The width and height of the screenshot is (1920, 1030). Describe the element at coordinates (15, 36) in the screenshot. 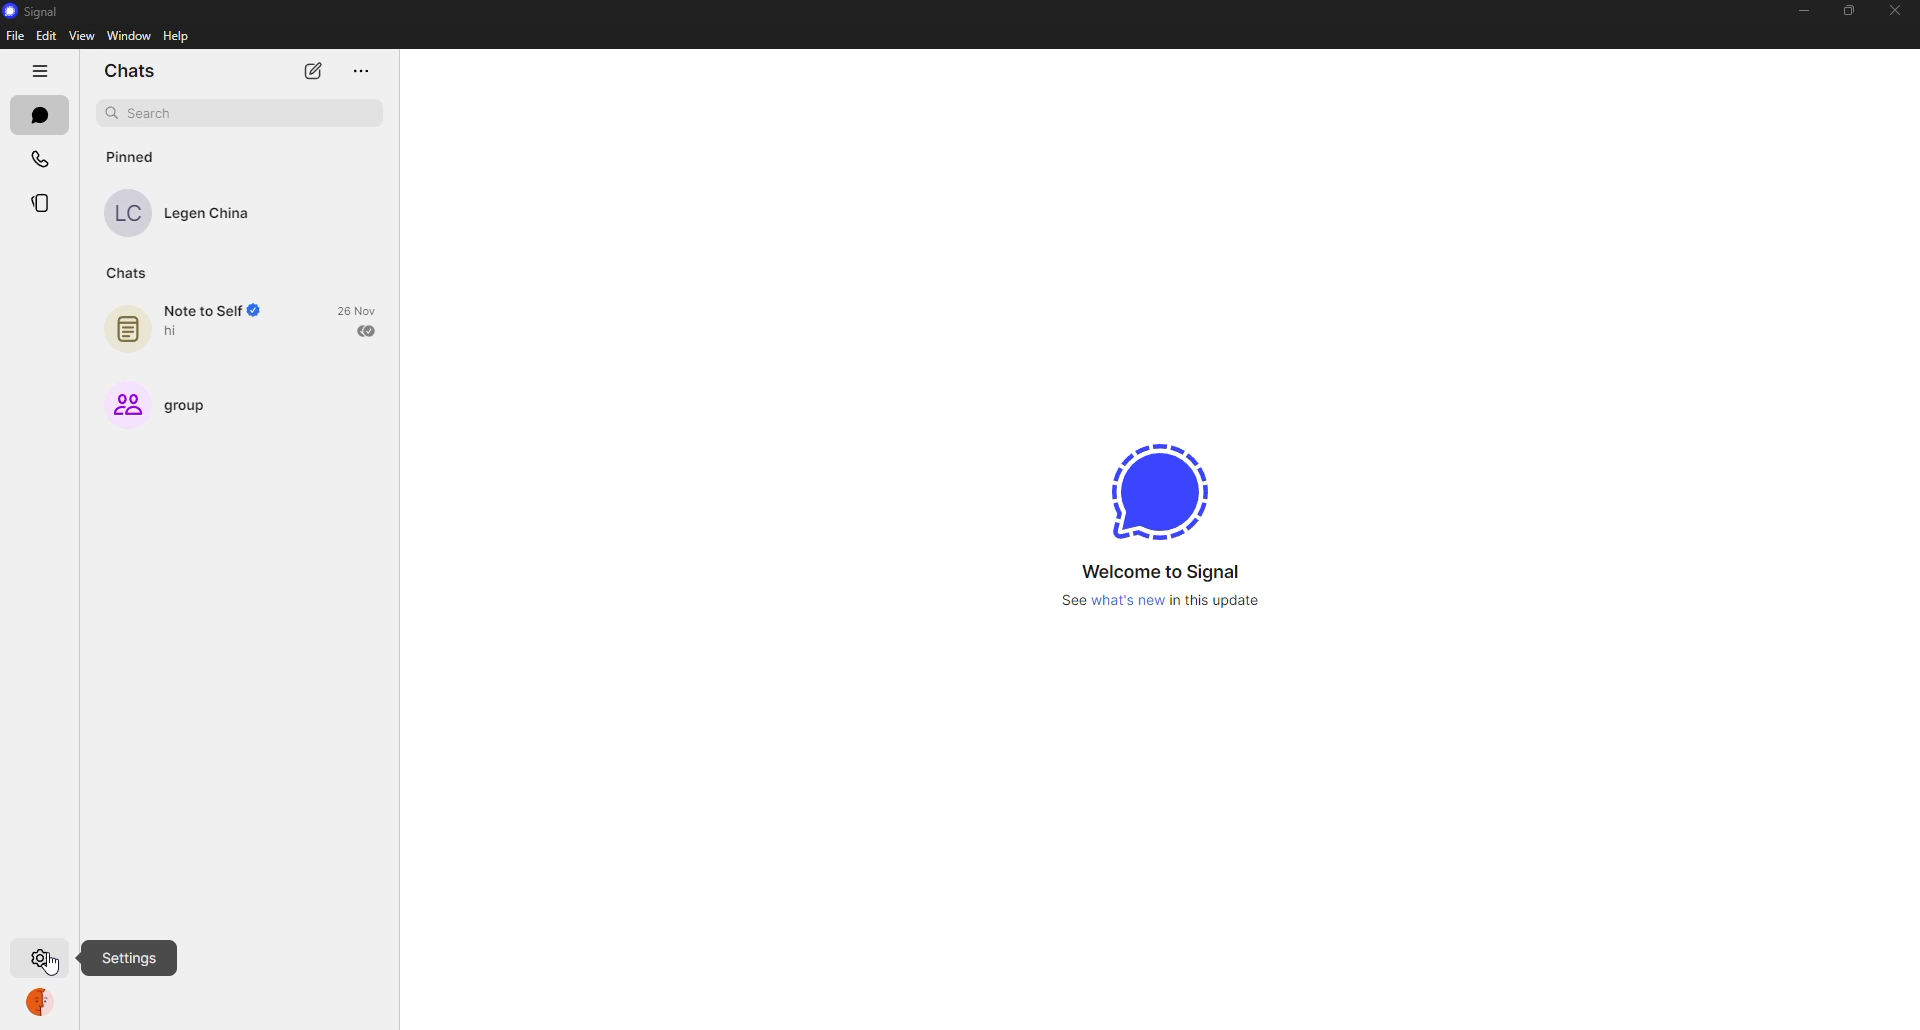

I see `file` at that location.